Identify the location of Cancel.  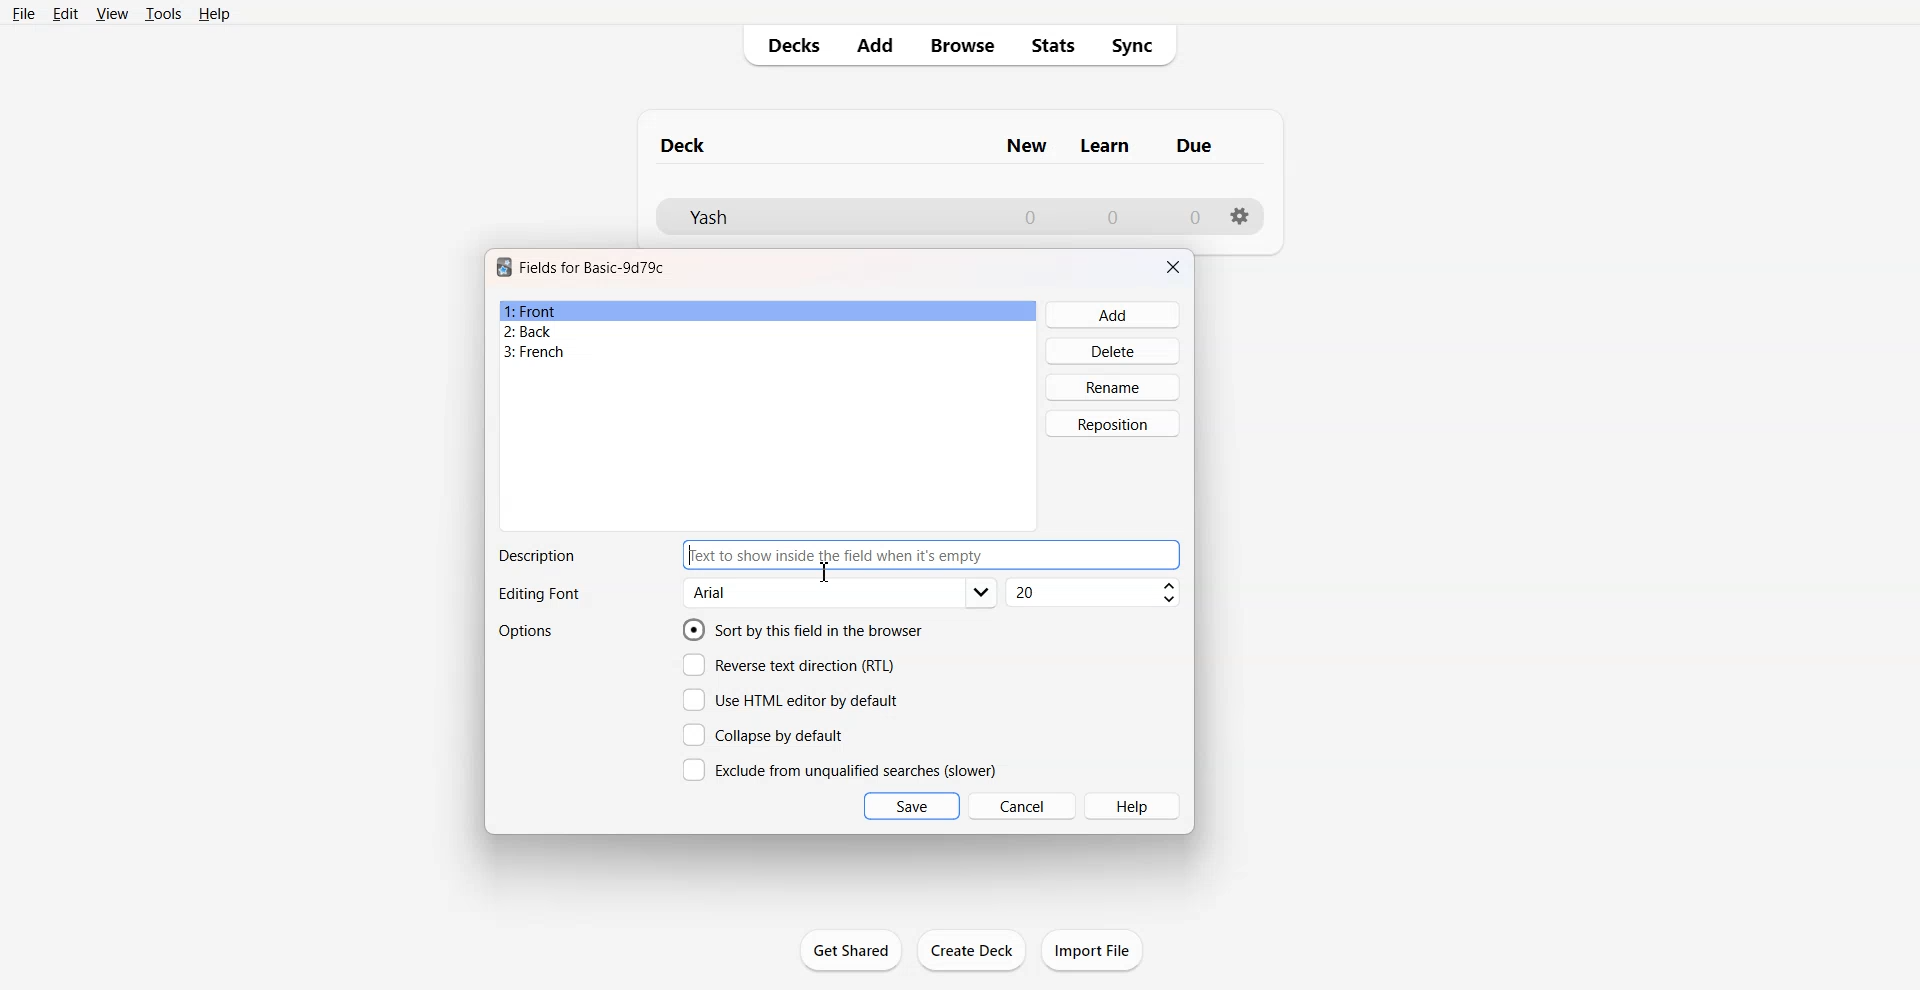
(1023, 805).